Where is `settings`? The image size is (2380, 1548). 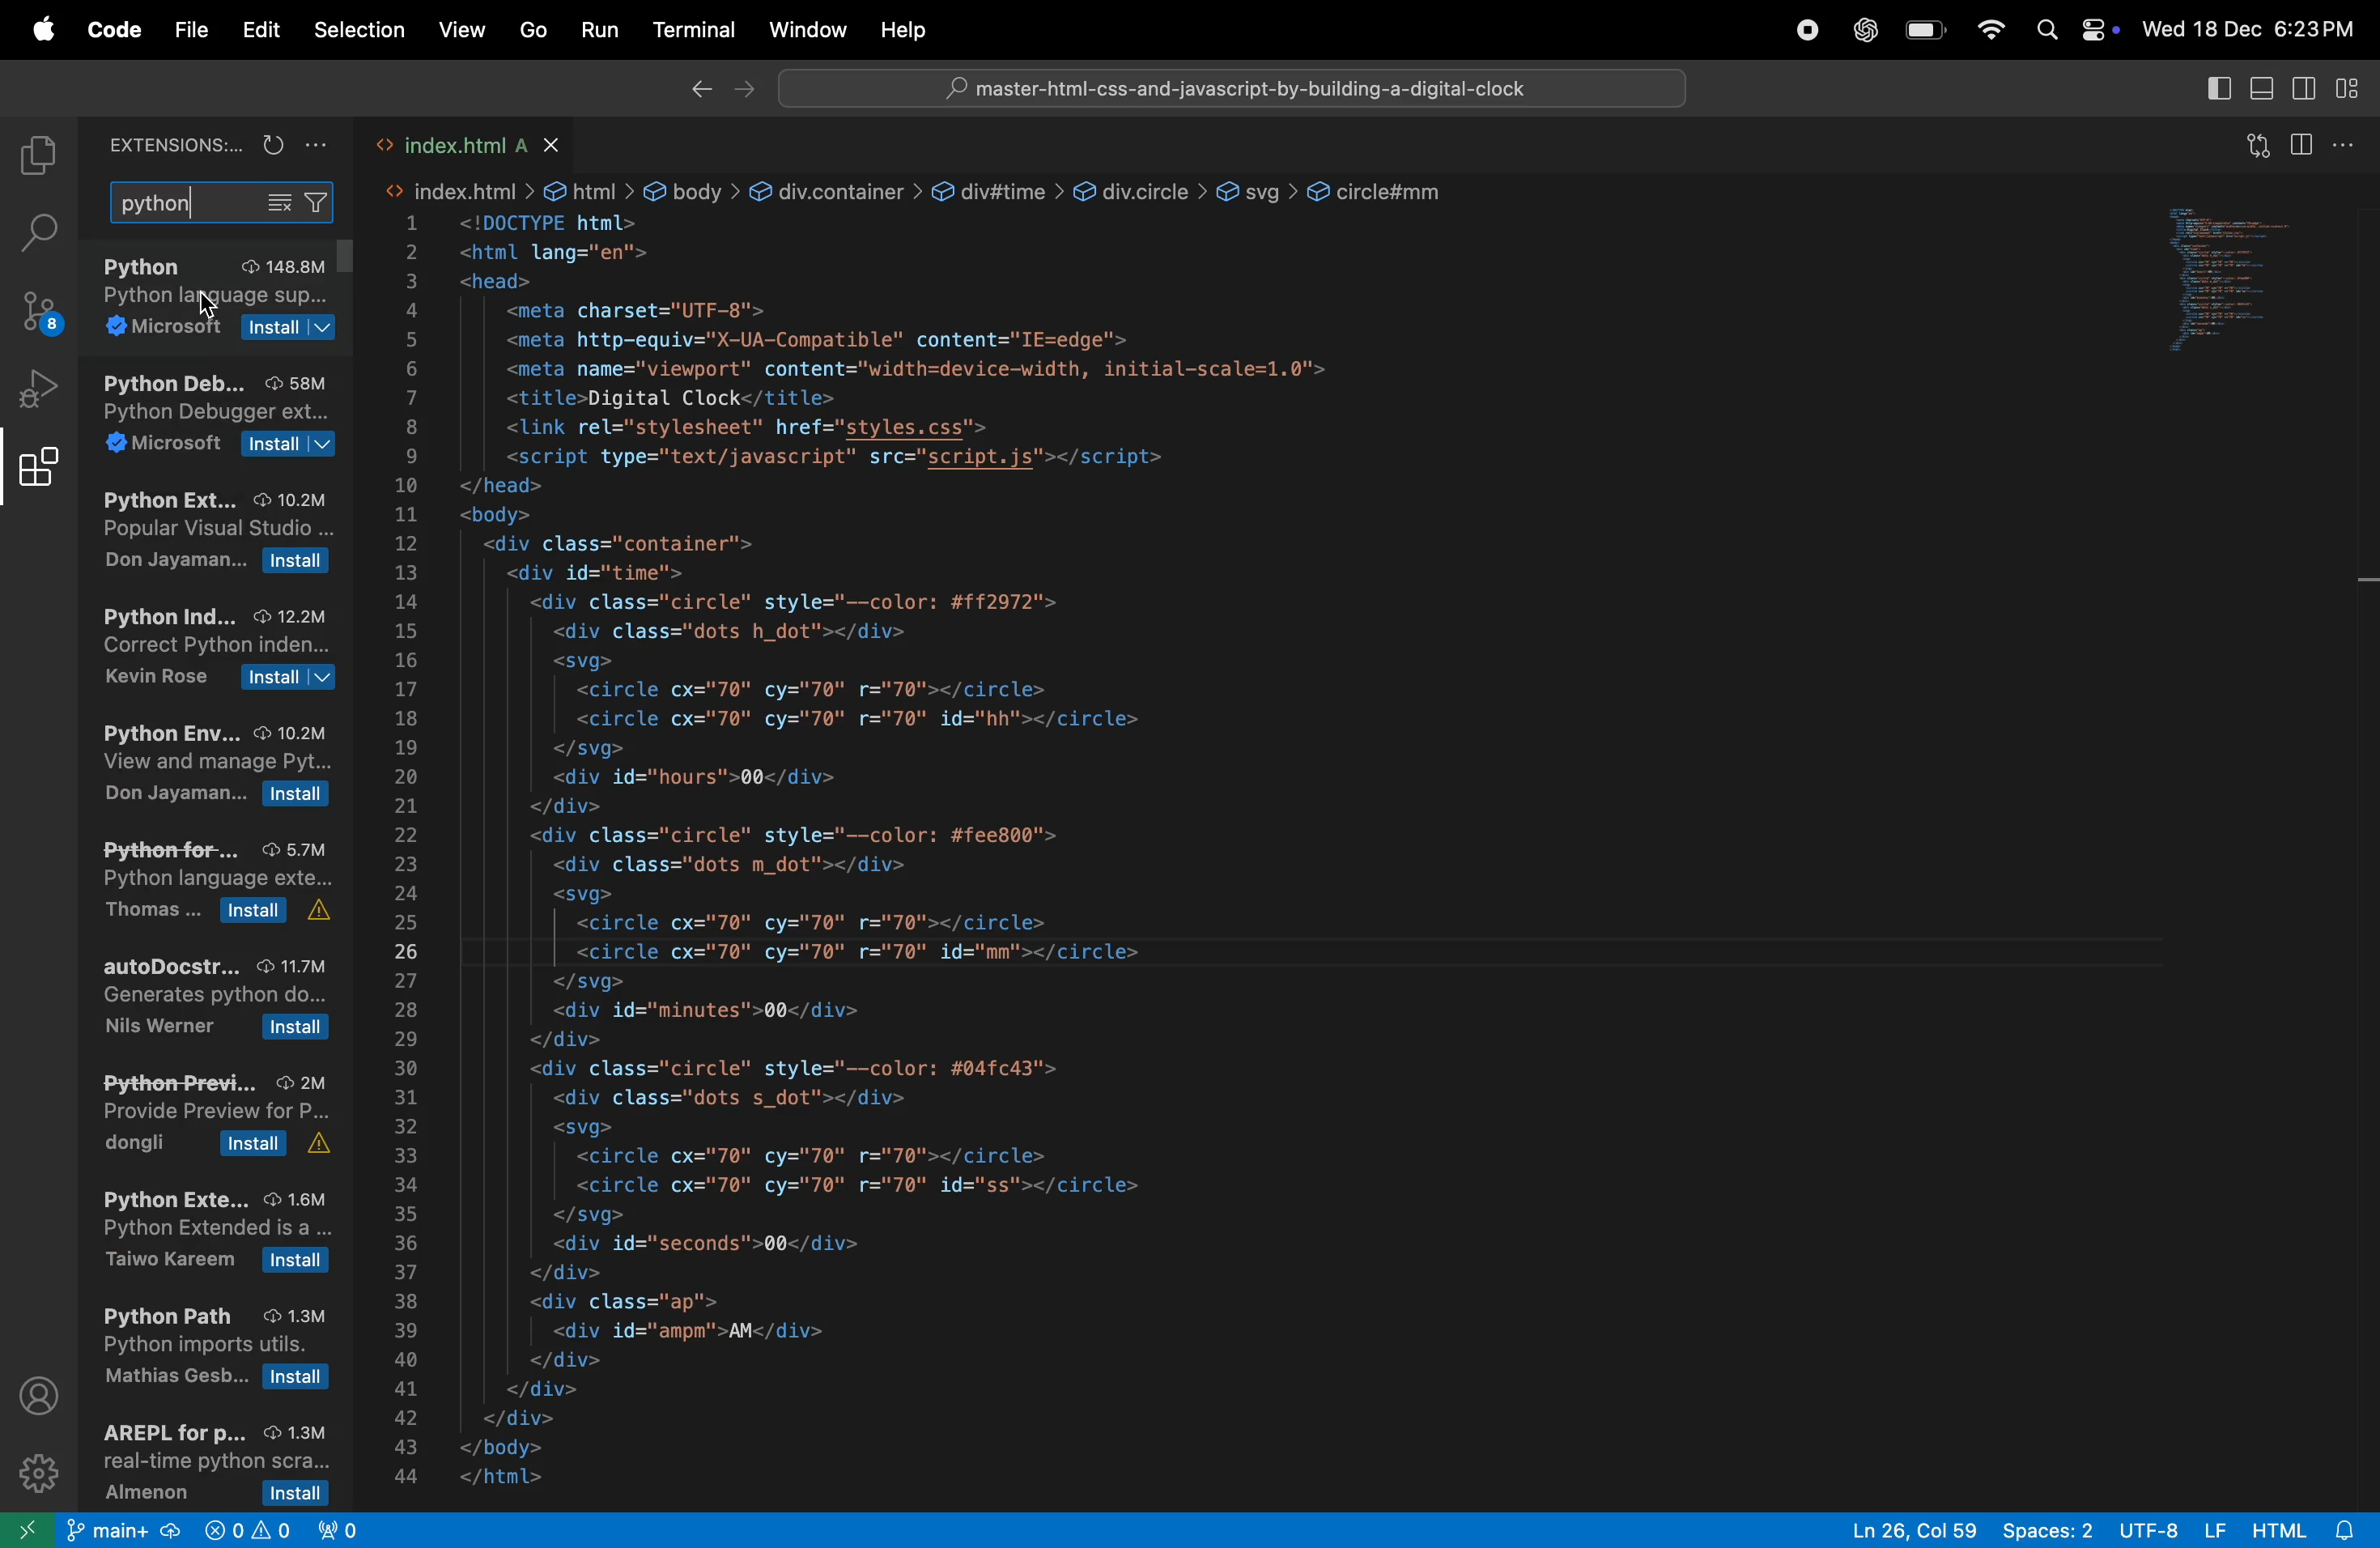
settings is located at coordinates (40, 1472).